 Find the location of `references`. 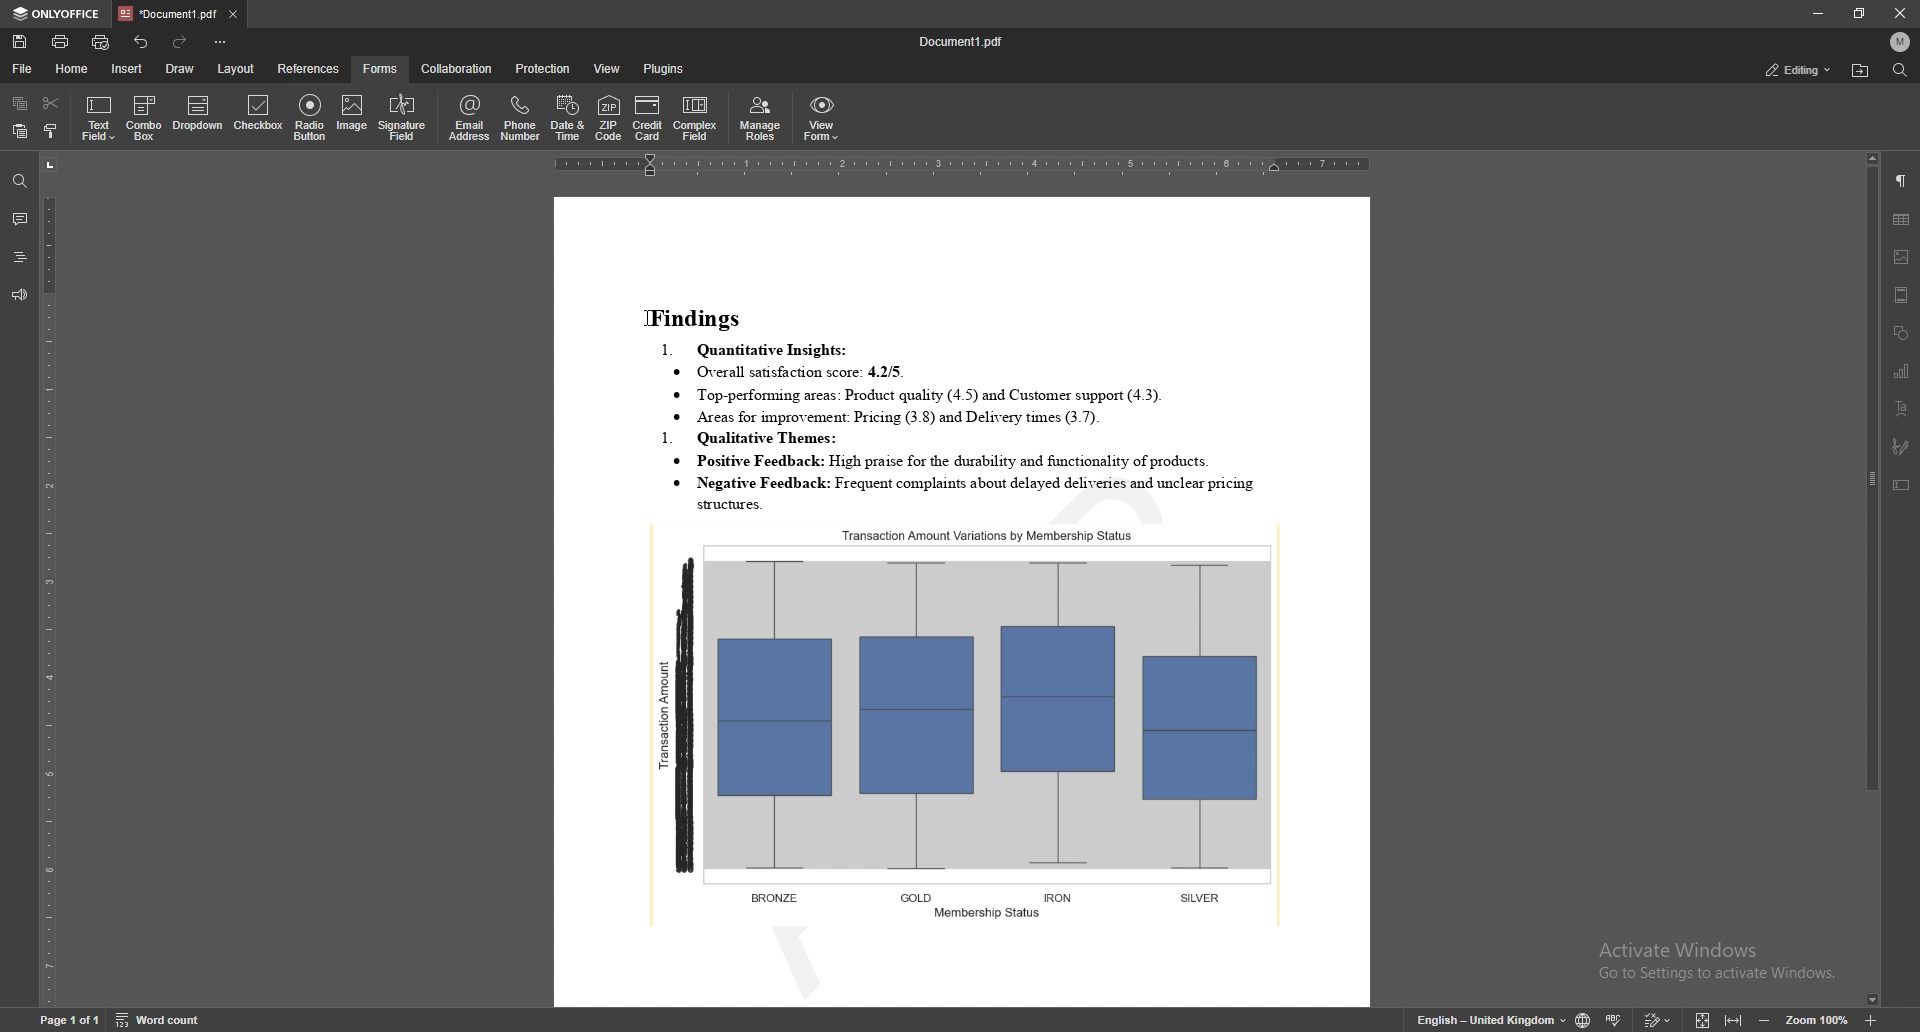

references is located at coordinates (308, 68).